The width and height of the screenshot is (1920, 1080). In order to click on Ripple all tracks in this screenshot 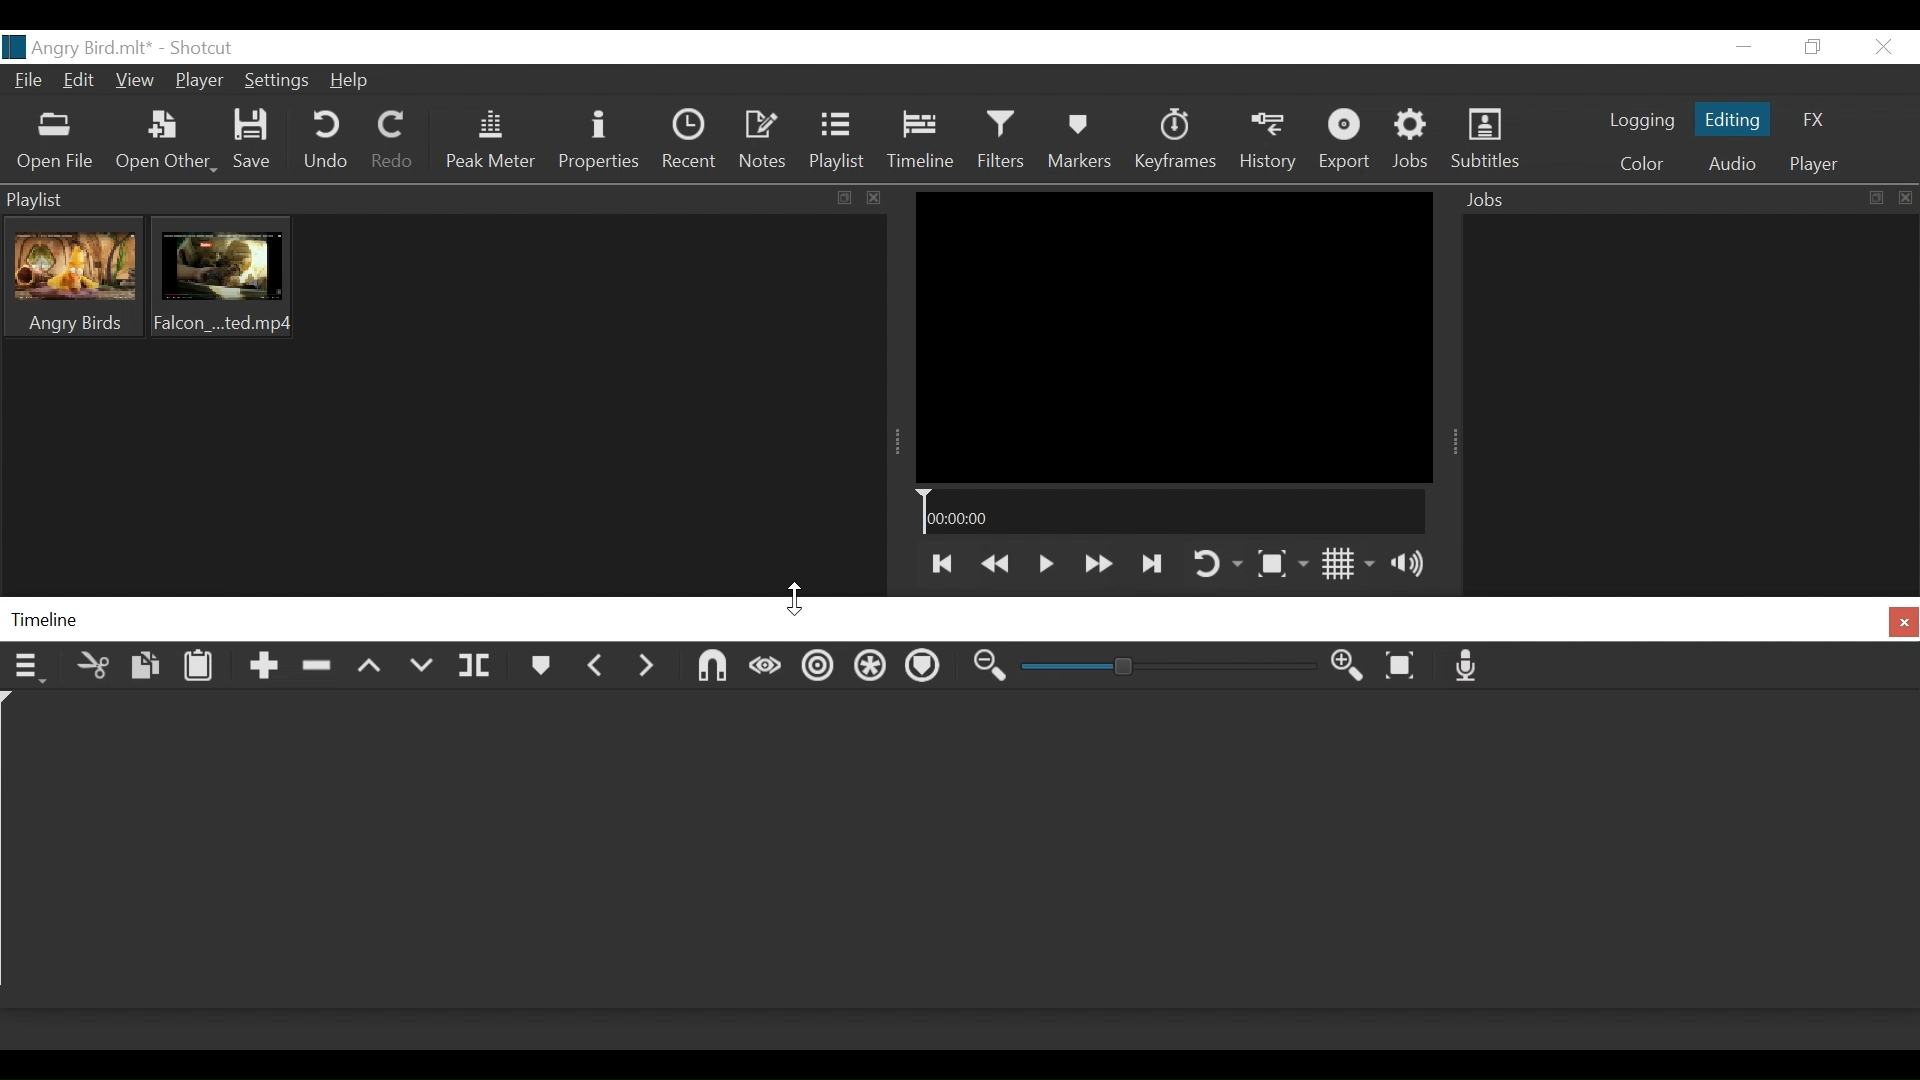, I will do `click(872, 670)`.